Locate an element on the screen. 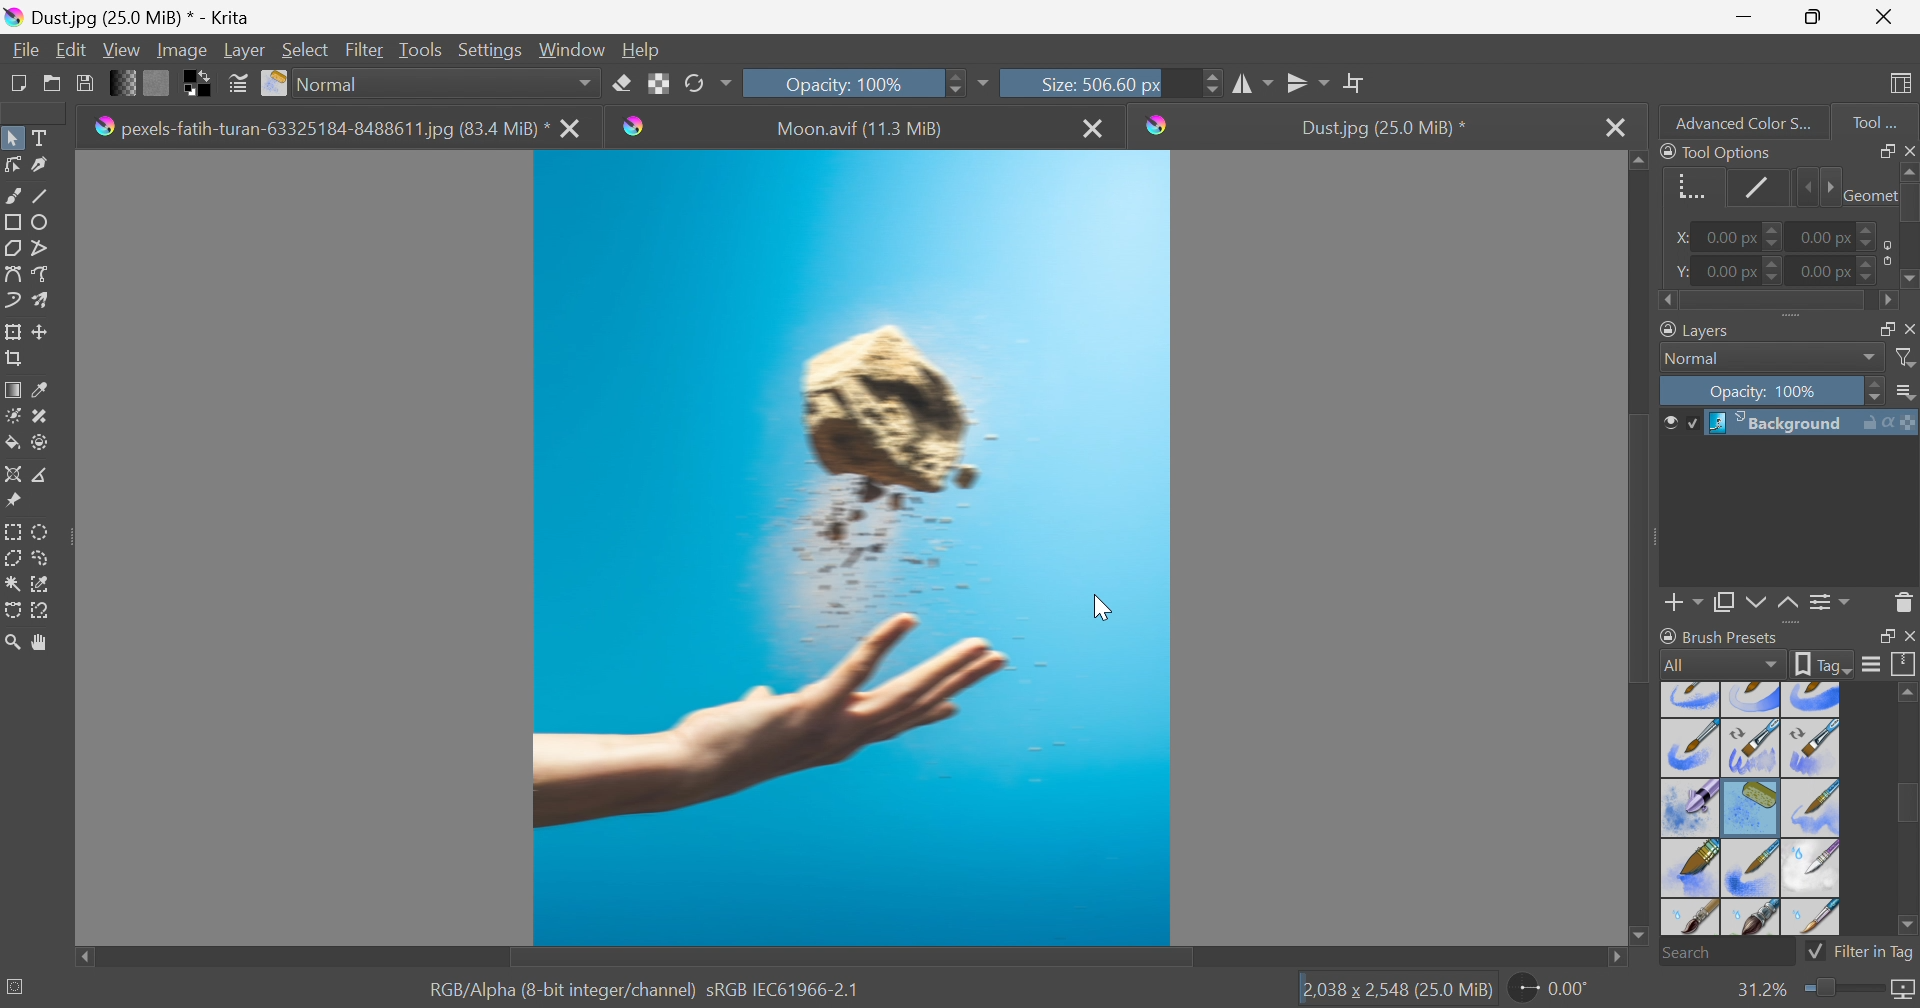 The height and width of the screenshot is (1008, 1920). Choose workspace is located at coordinates (1904, 84).